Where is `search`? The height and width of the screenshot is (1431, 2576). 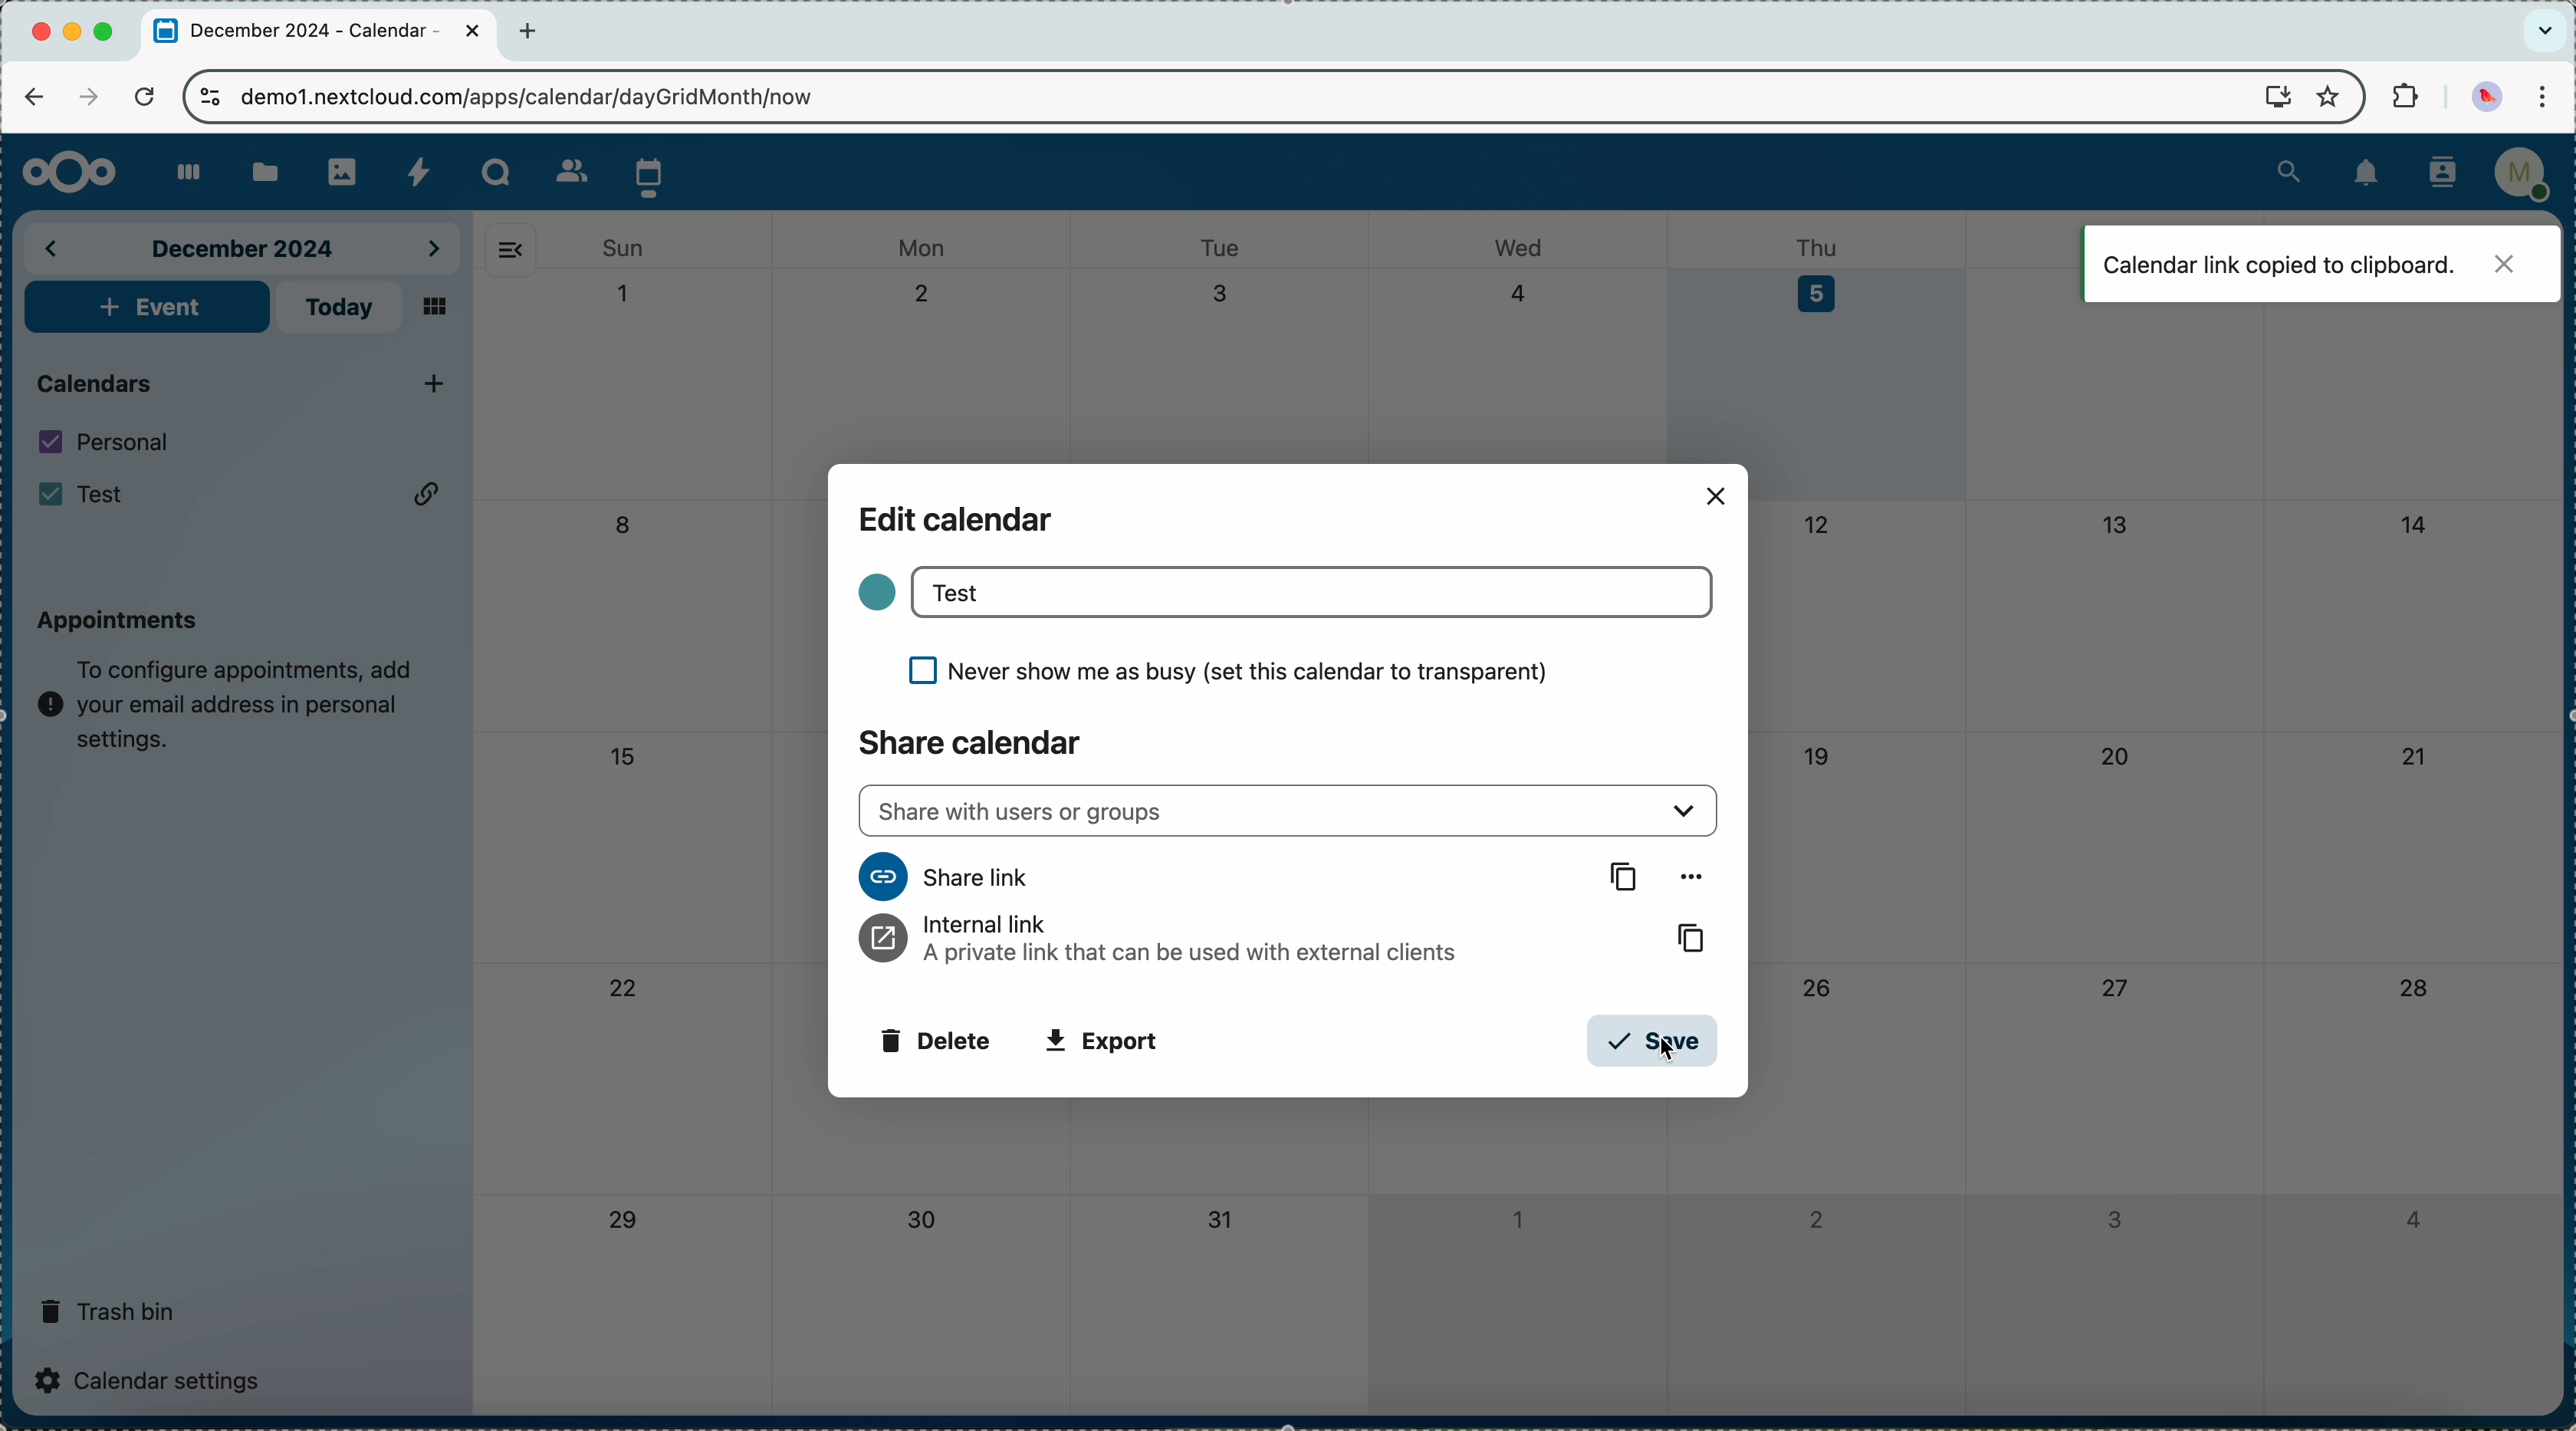
search is located at coordinates (2289, 169).